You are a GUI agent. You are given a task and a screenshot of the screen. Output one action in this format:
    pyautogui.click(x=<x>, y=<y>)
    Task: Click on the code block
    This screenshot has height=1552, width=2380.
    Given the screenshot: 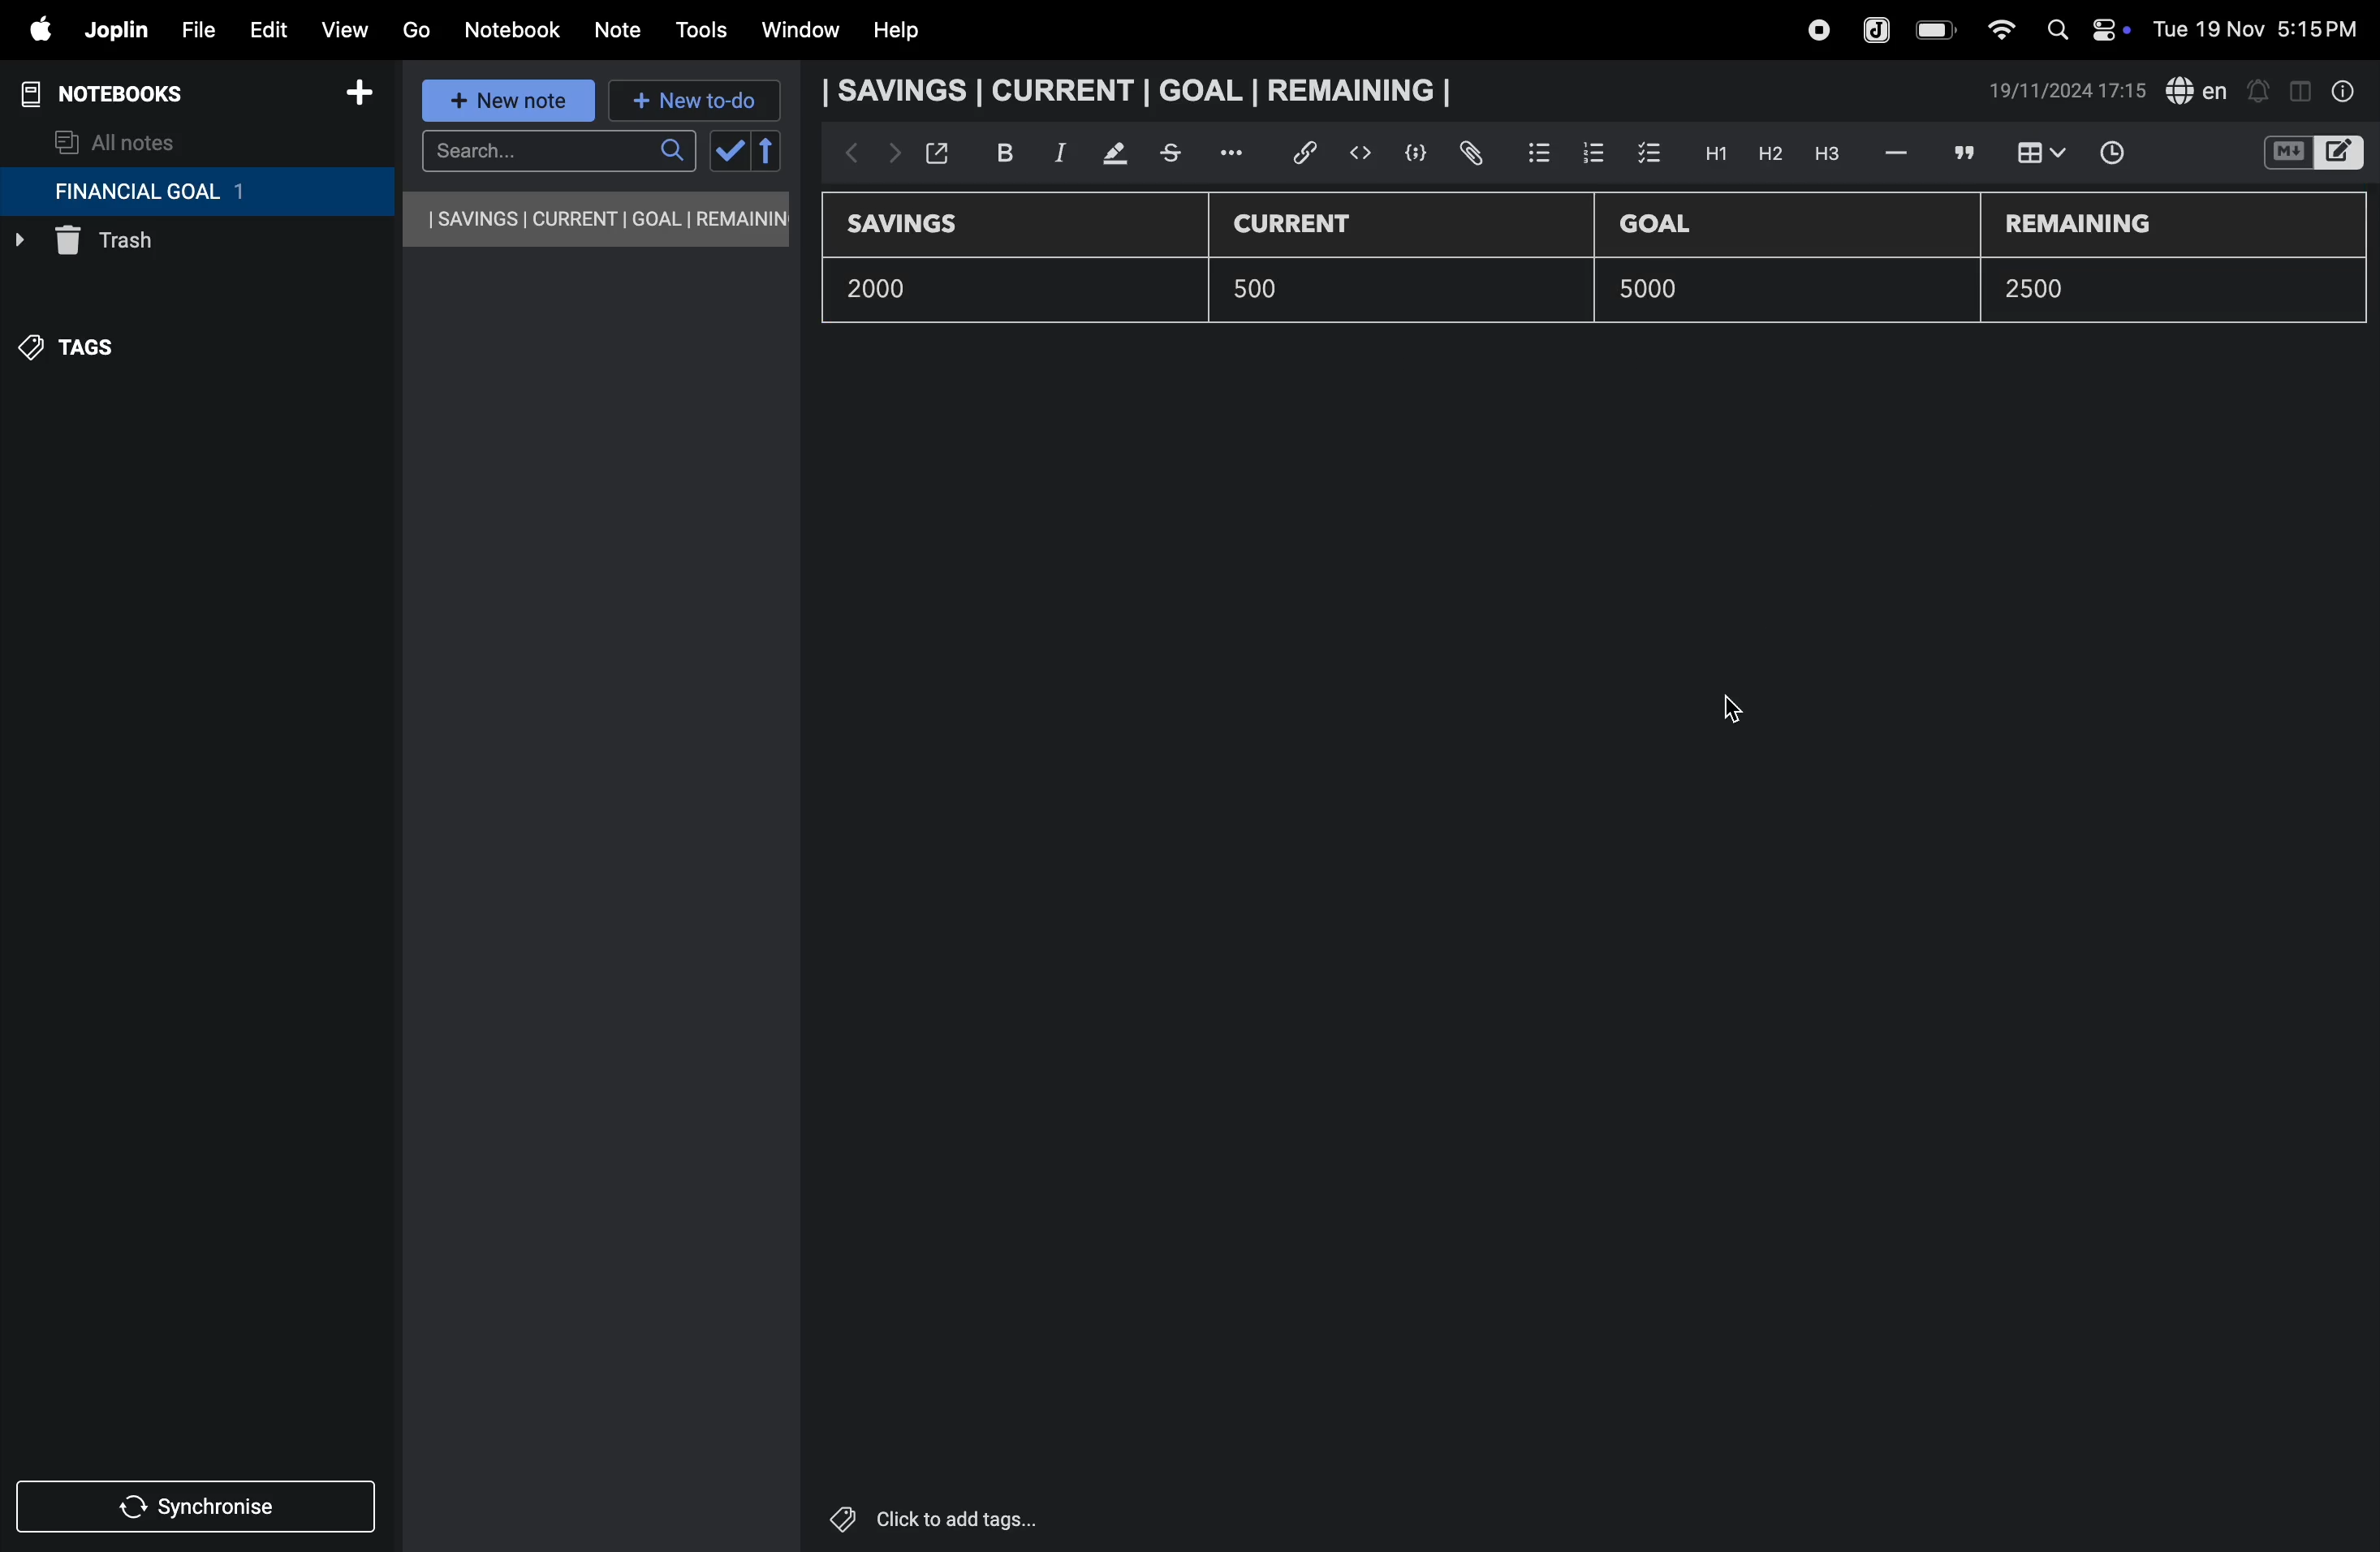 What is the action you would take?
    pyautogui.click(x=1408, y=153)
    